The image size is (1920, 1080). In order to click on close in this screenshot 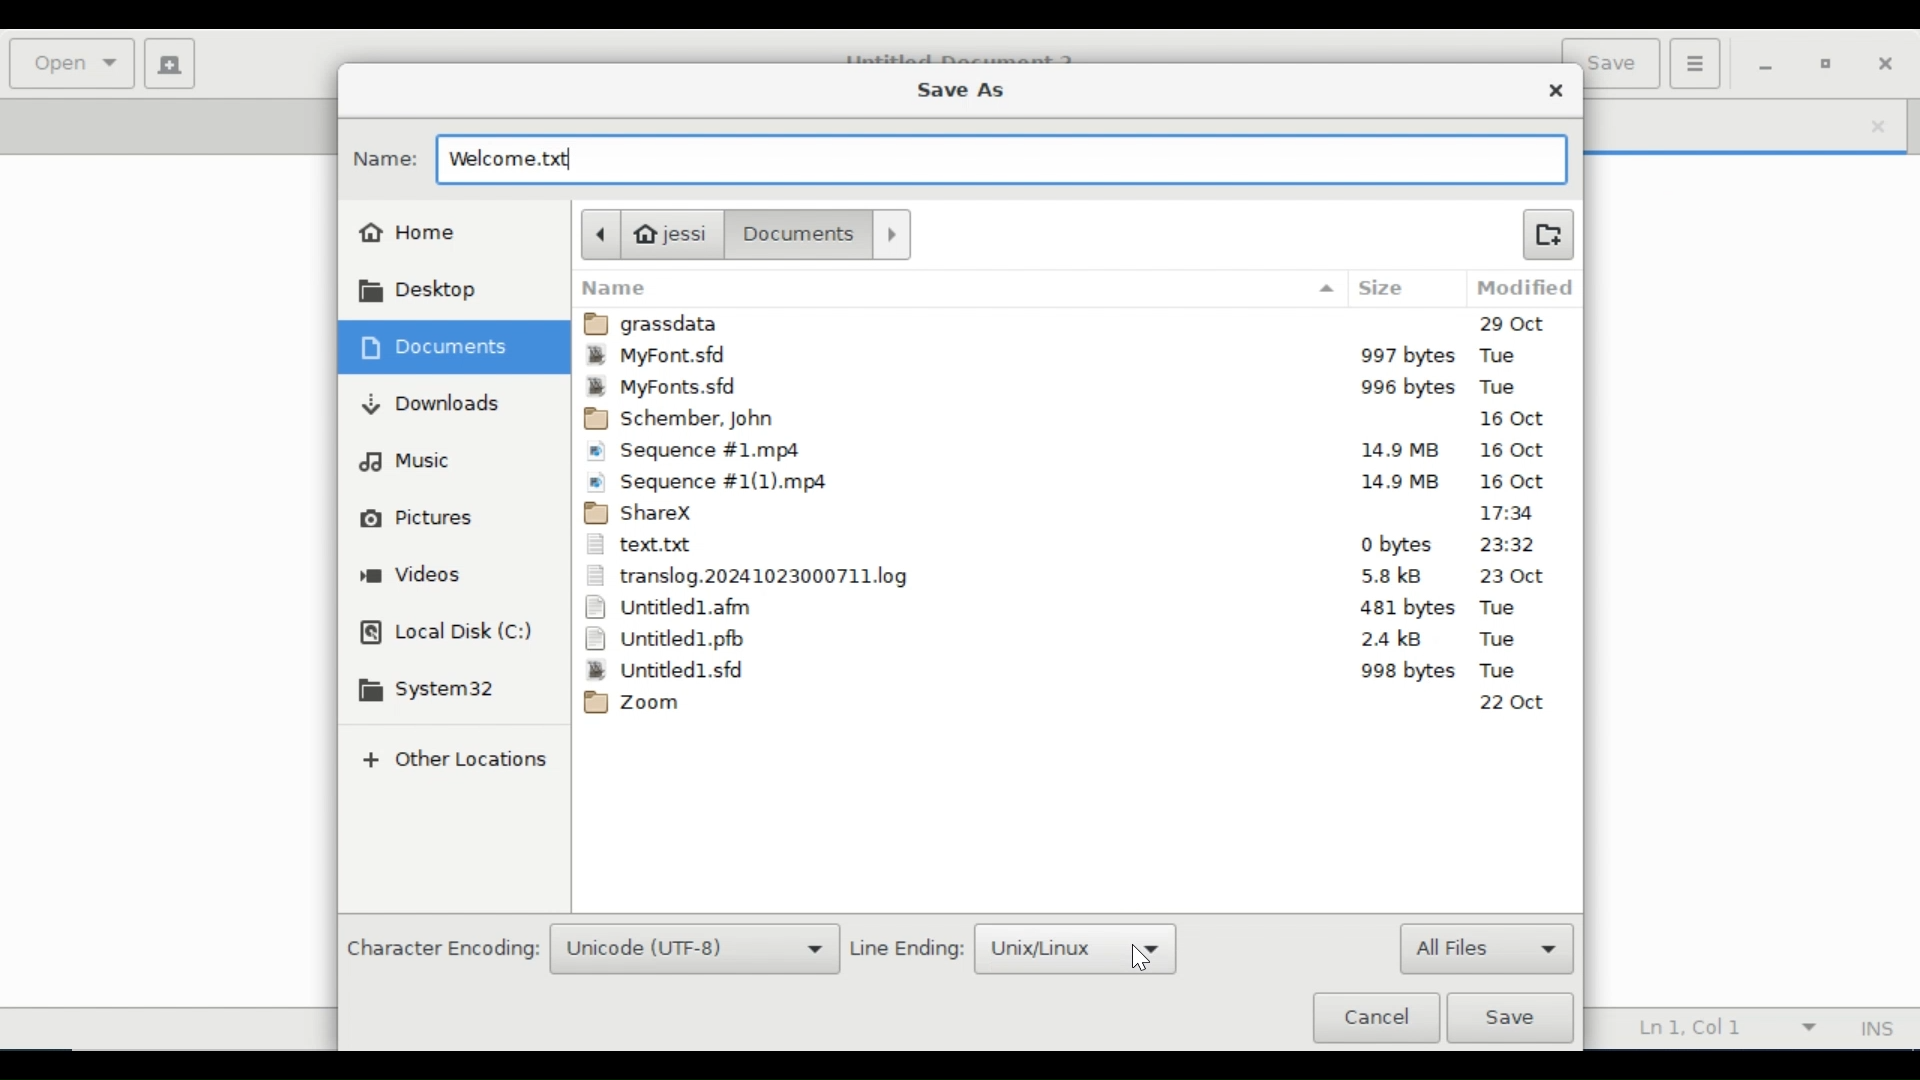, I will do `click(1877, 125)`.